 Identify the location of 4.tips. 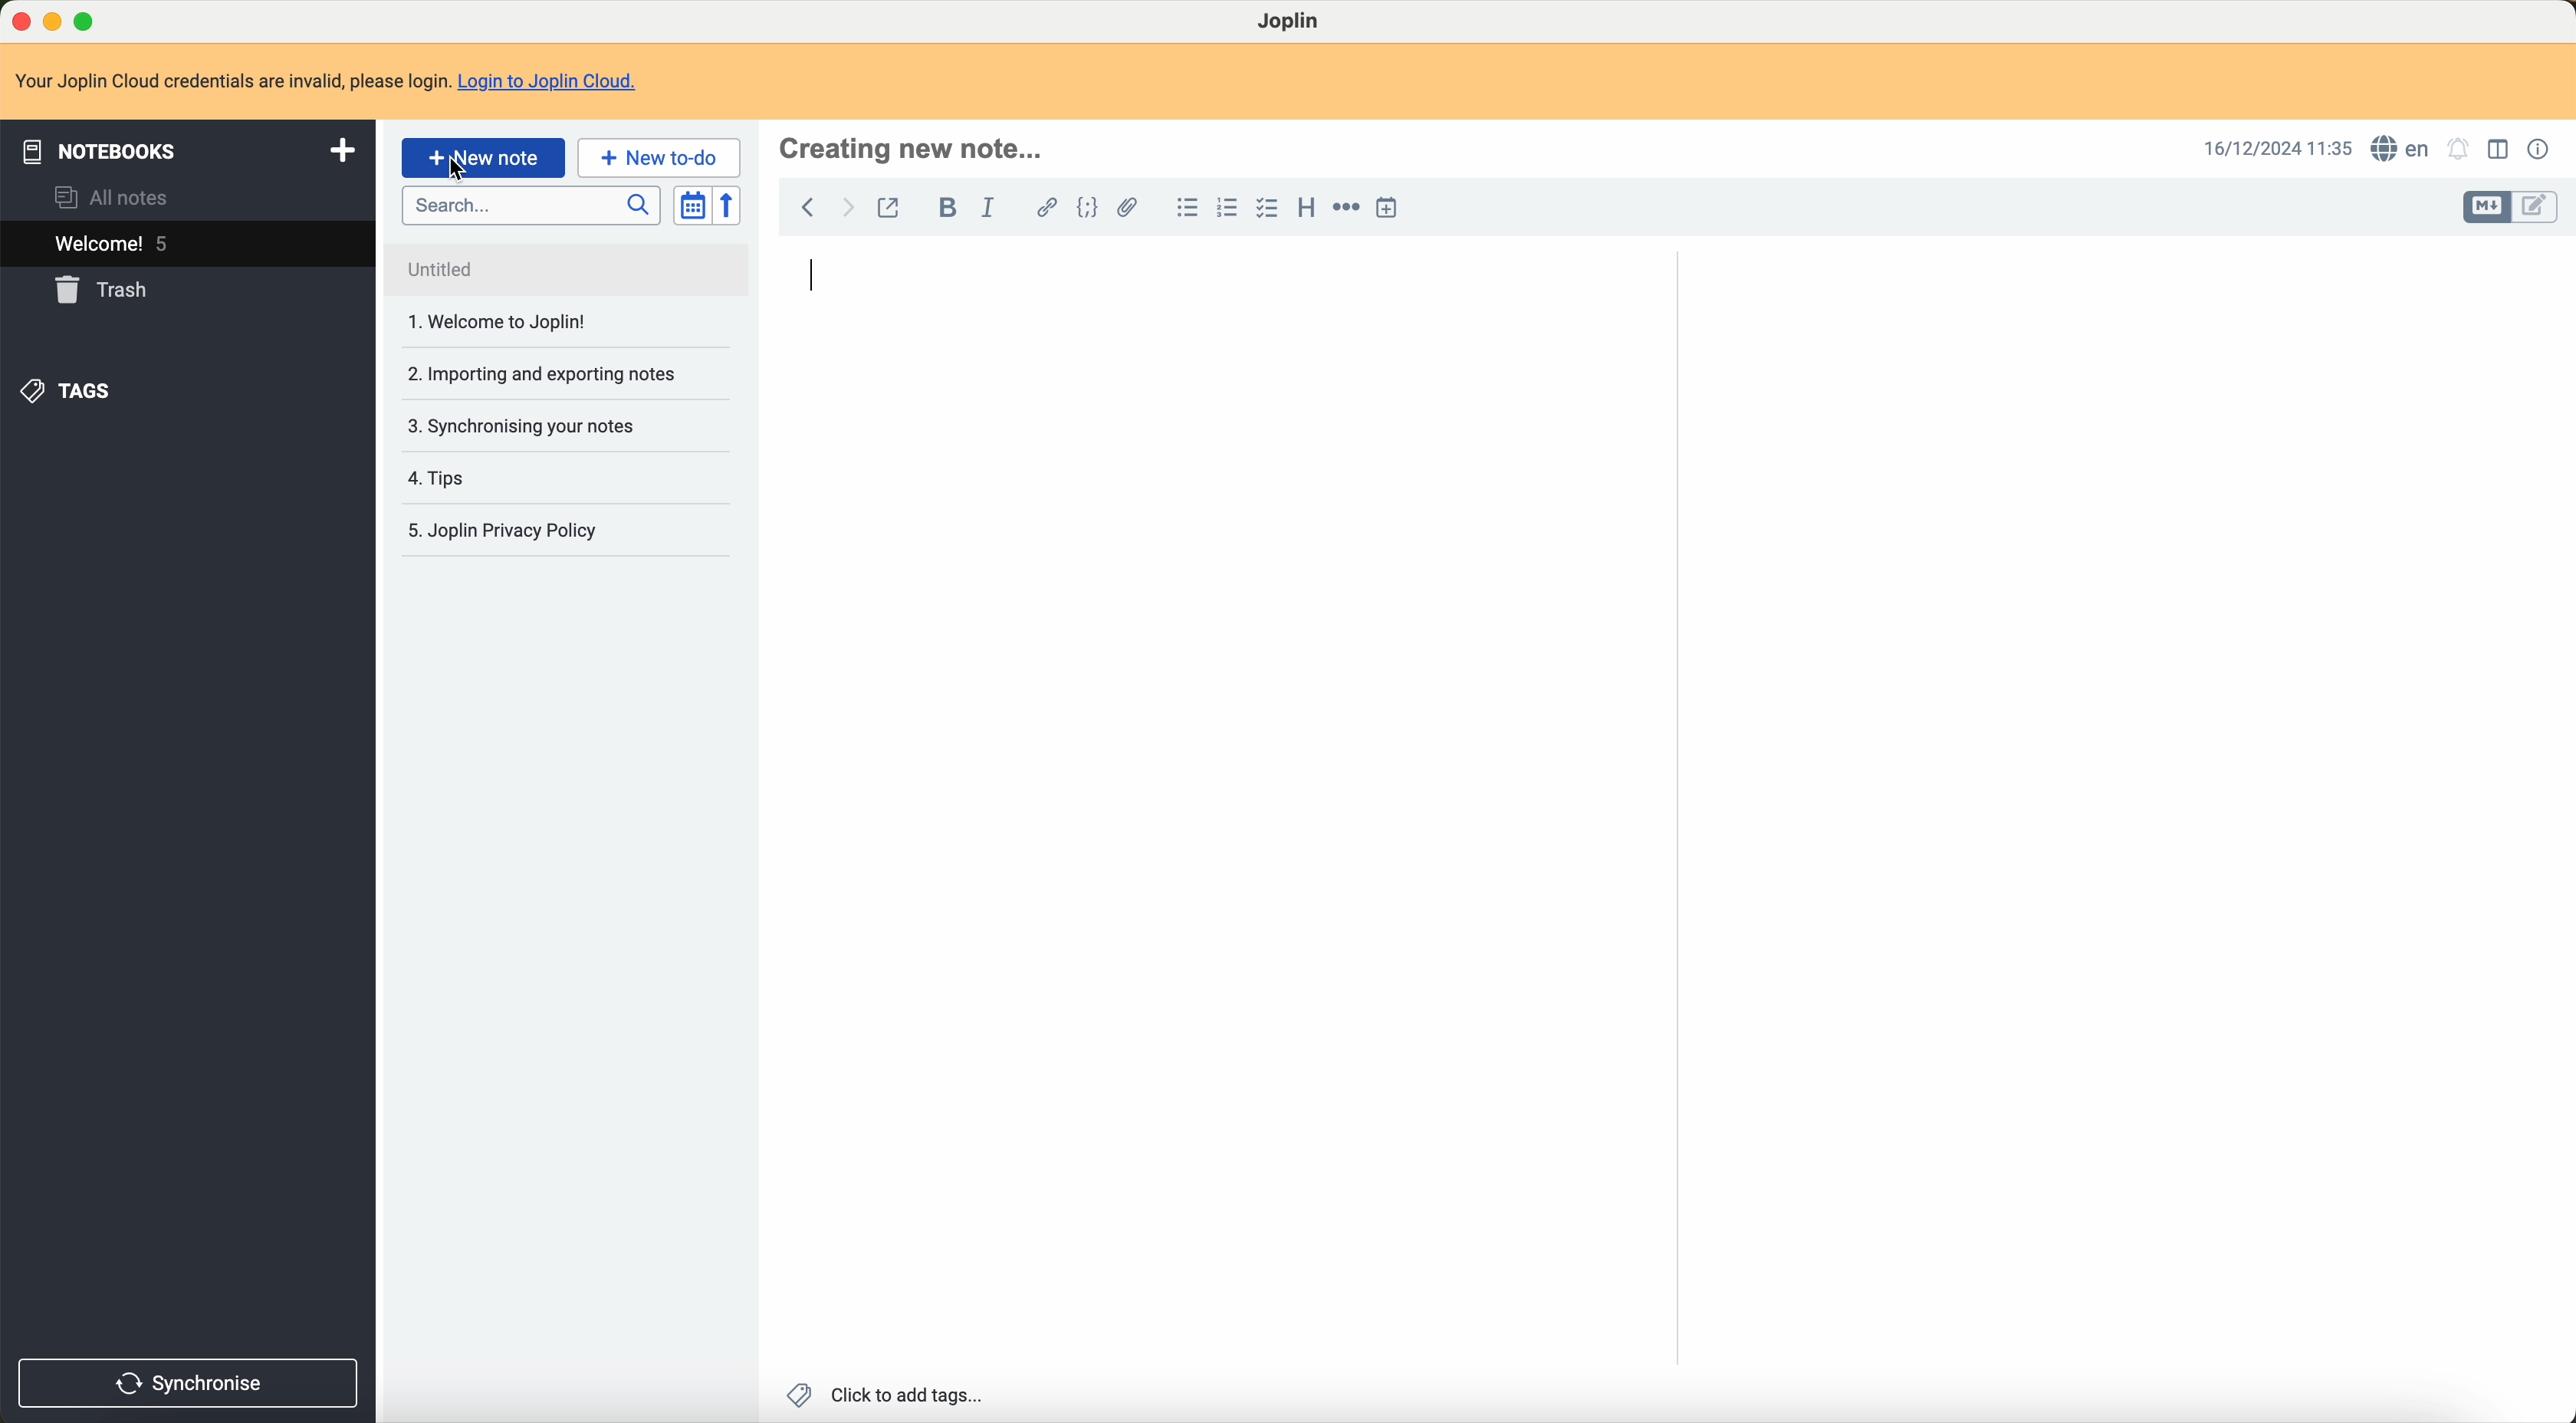
(444, 479).